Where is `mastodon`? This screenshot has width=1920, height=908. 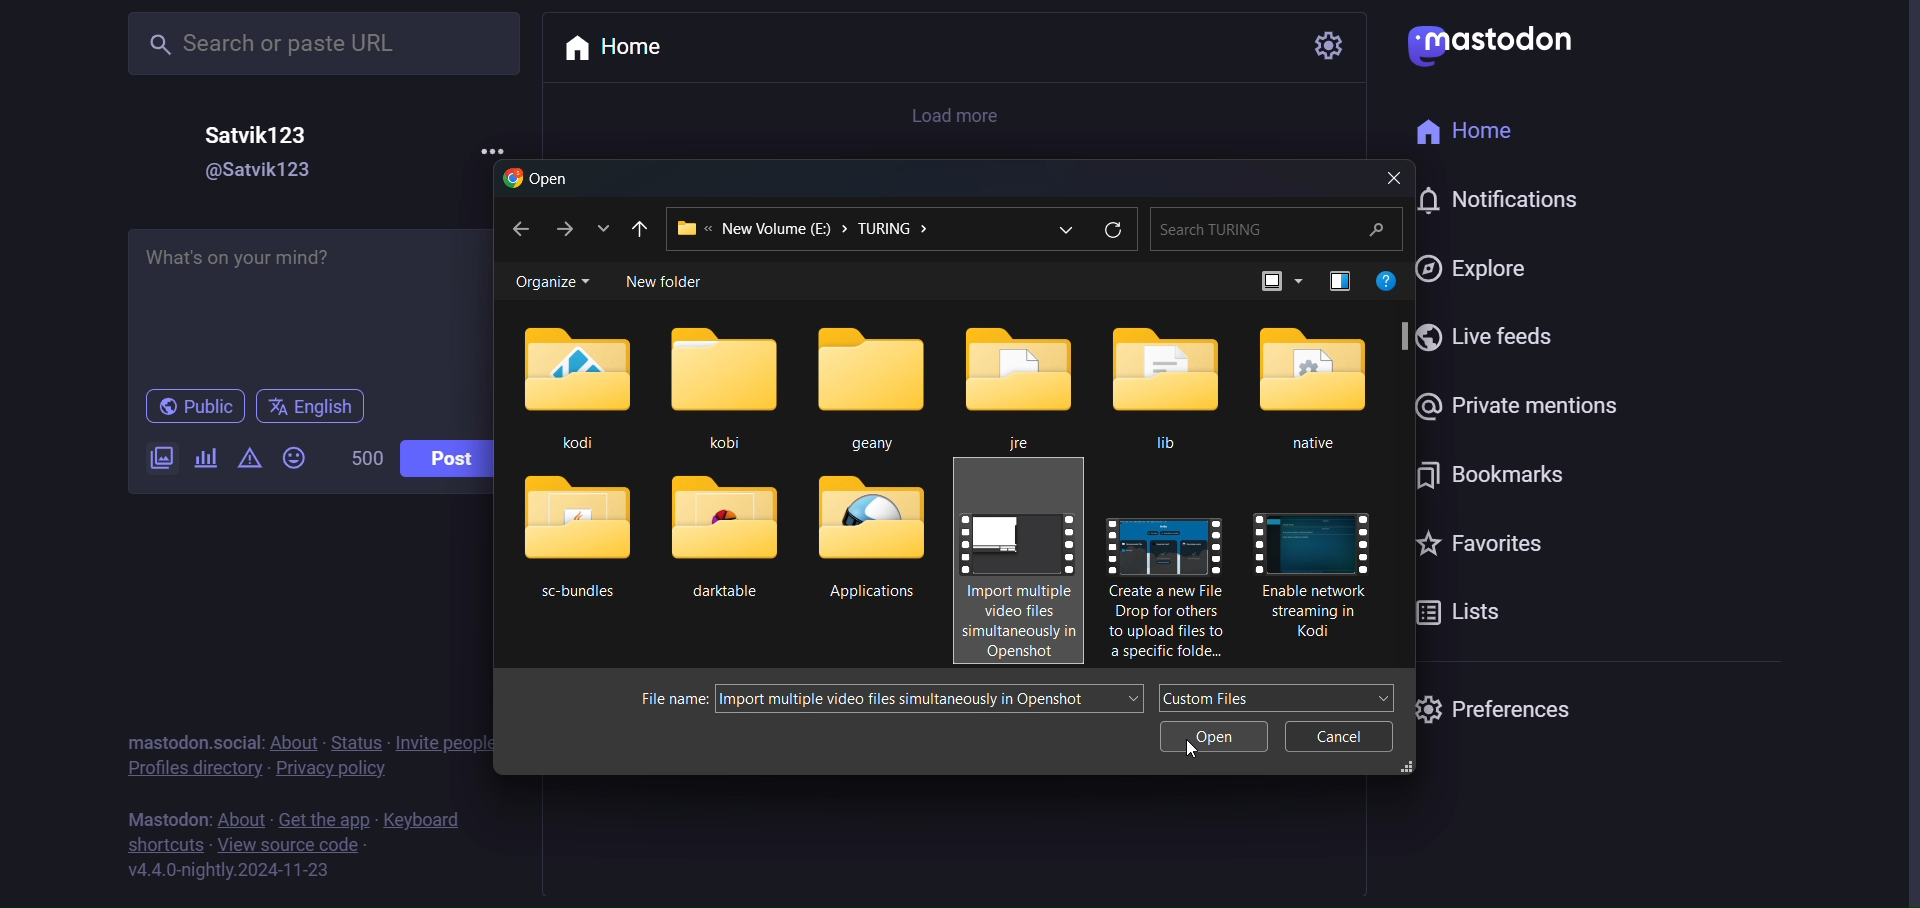
mastodon is located at coordinates (163, 742).